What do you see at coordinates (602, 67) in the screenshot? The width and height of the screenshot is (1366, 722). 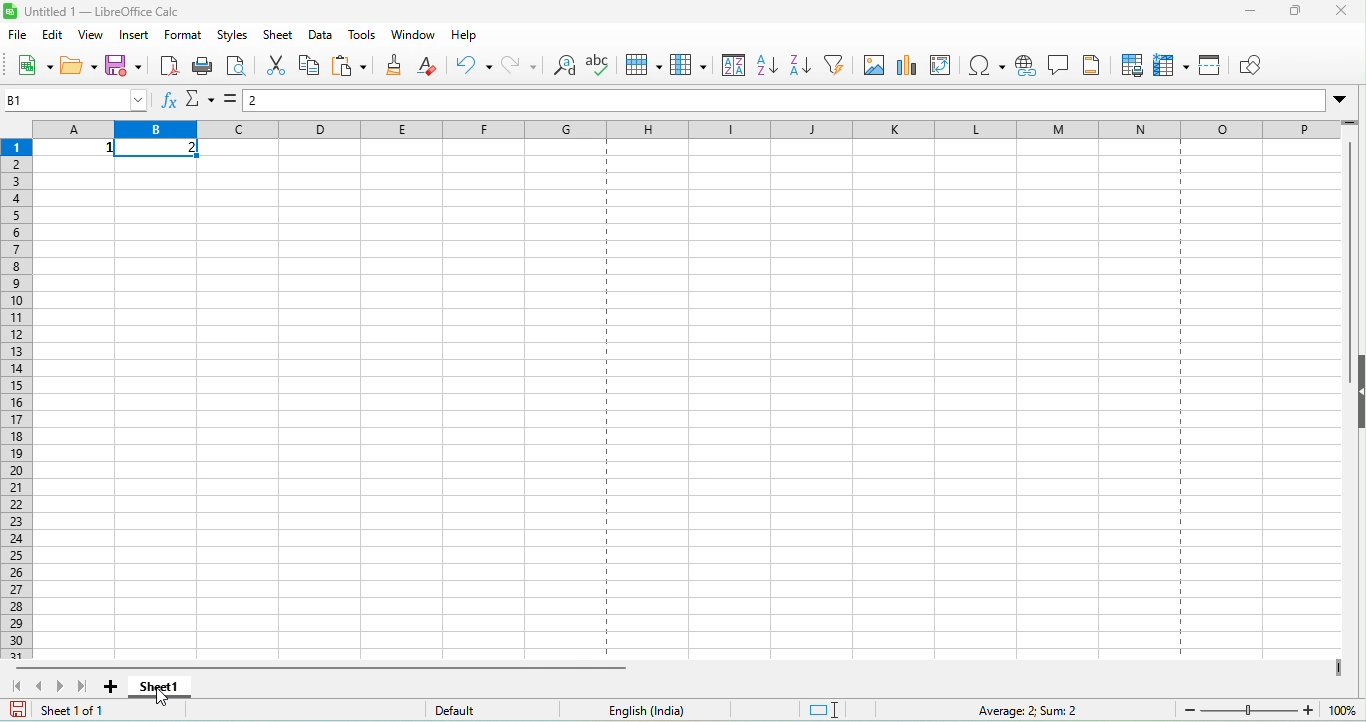 I see `spelling` at bounding box center [602, 67].